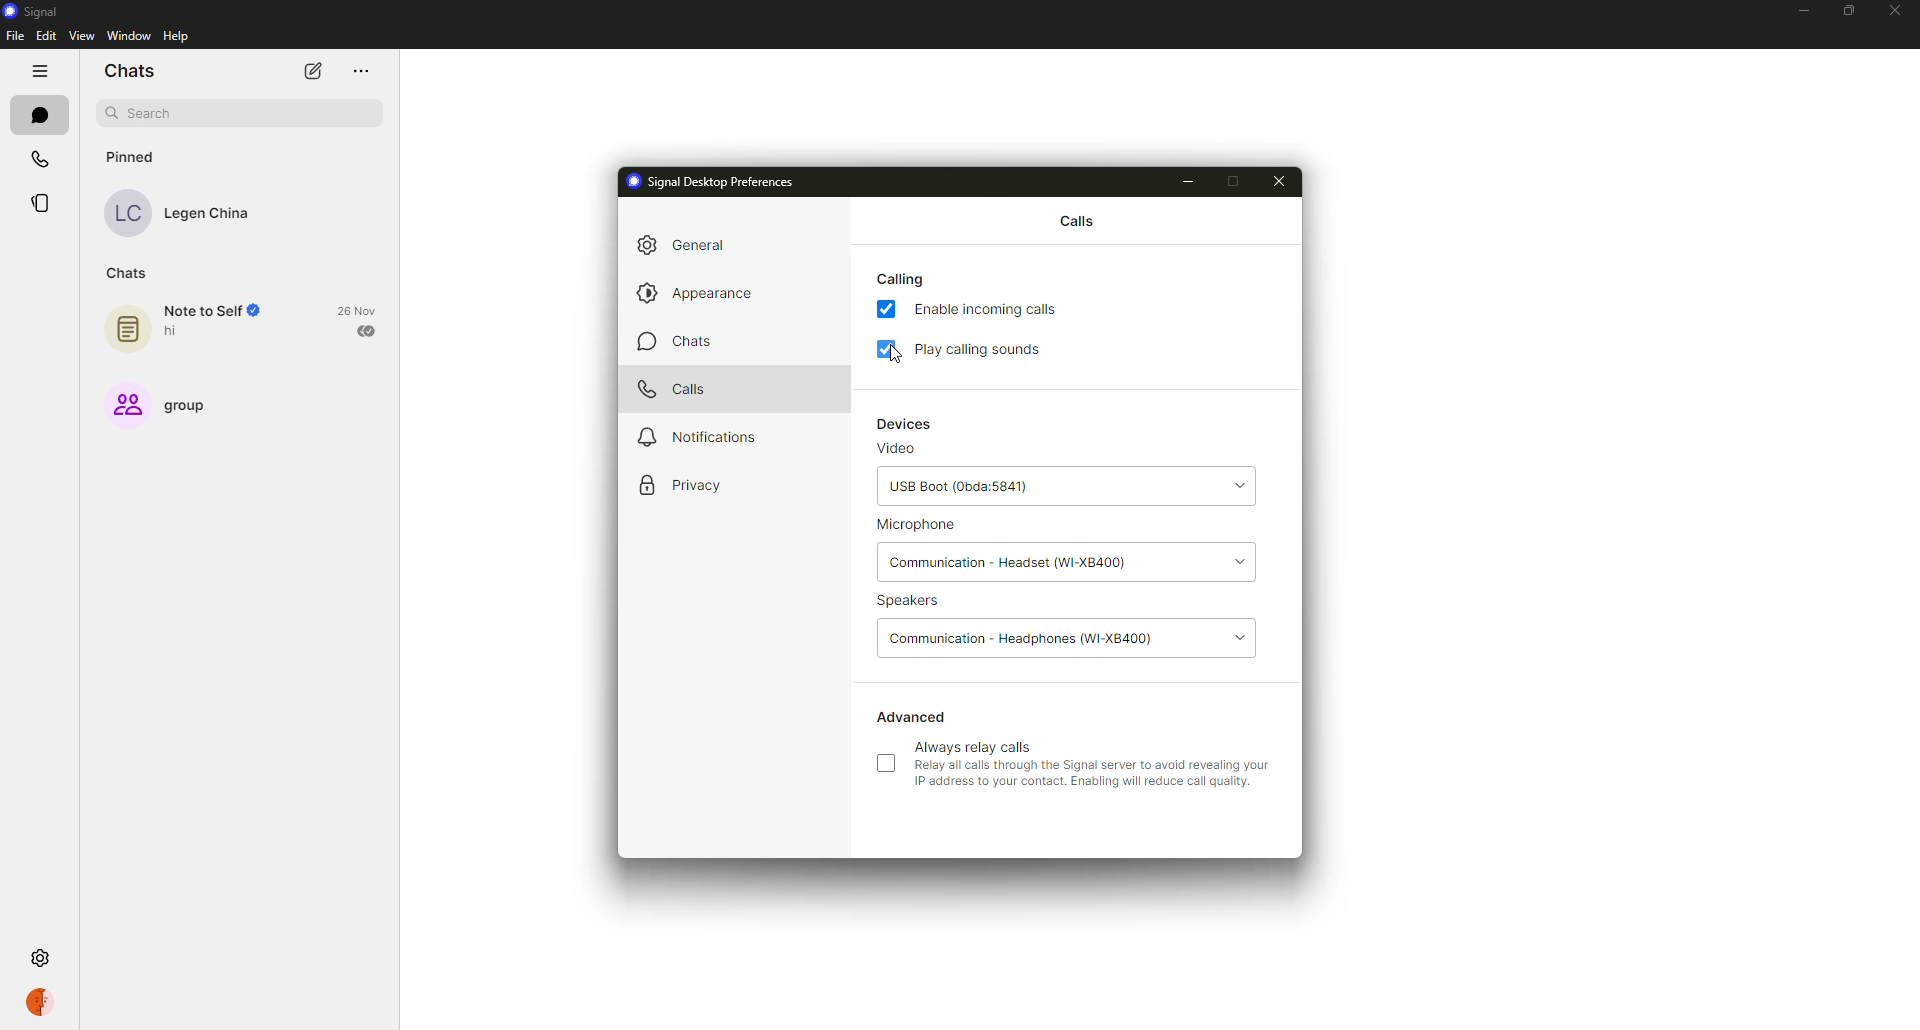  Describe the element at coordinates (39, 957) in the screenshot. I see `settings` at that location.